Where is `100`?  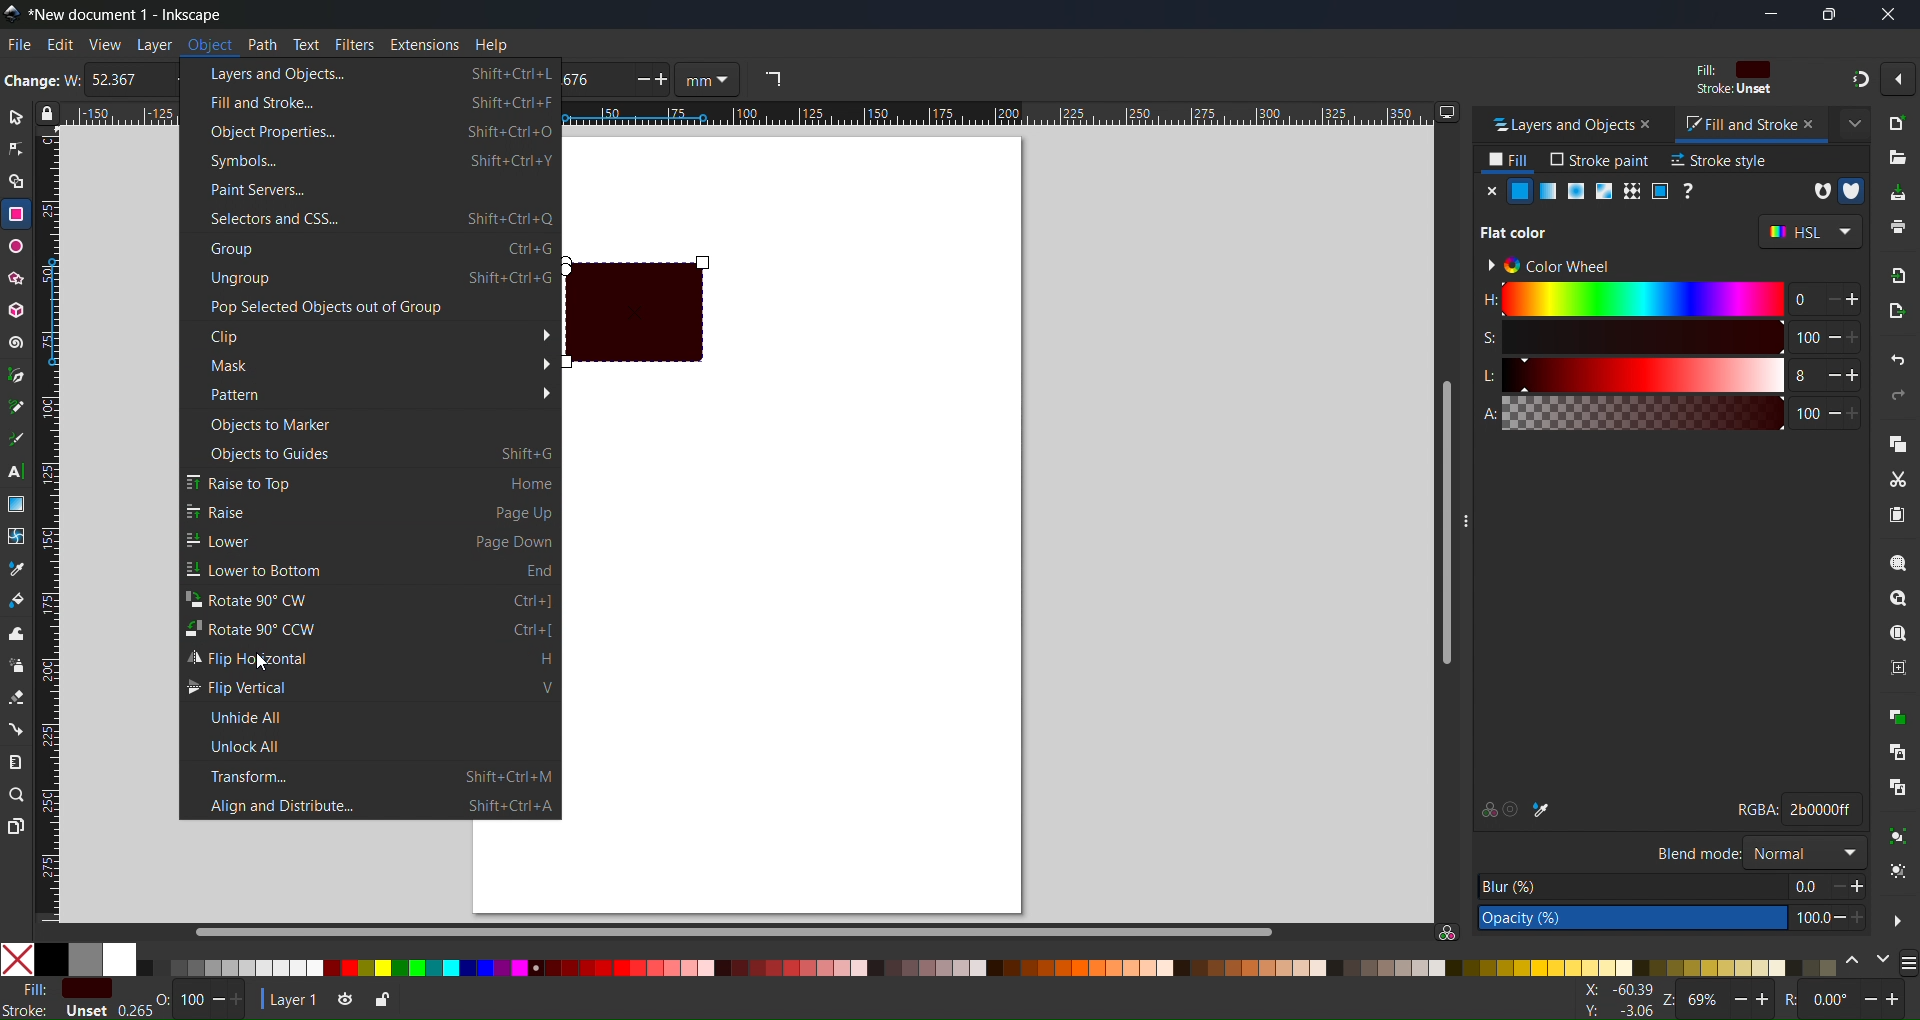
100 is located at coordinates (1806, 338).